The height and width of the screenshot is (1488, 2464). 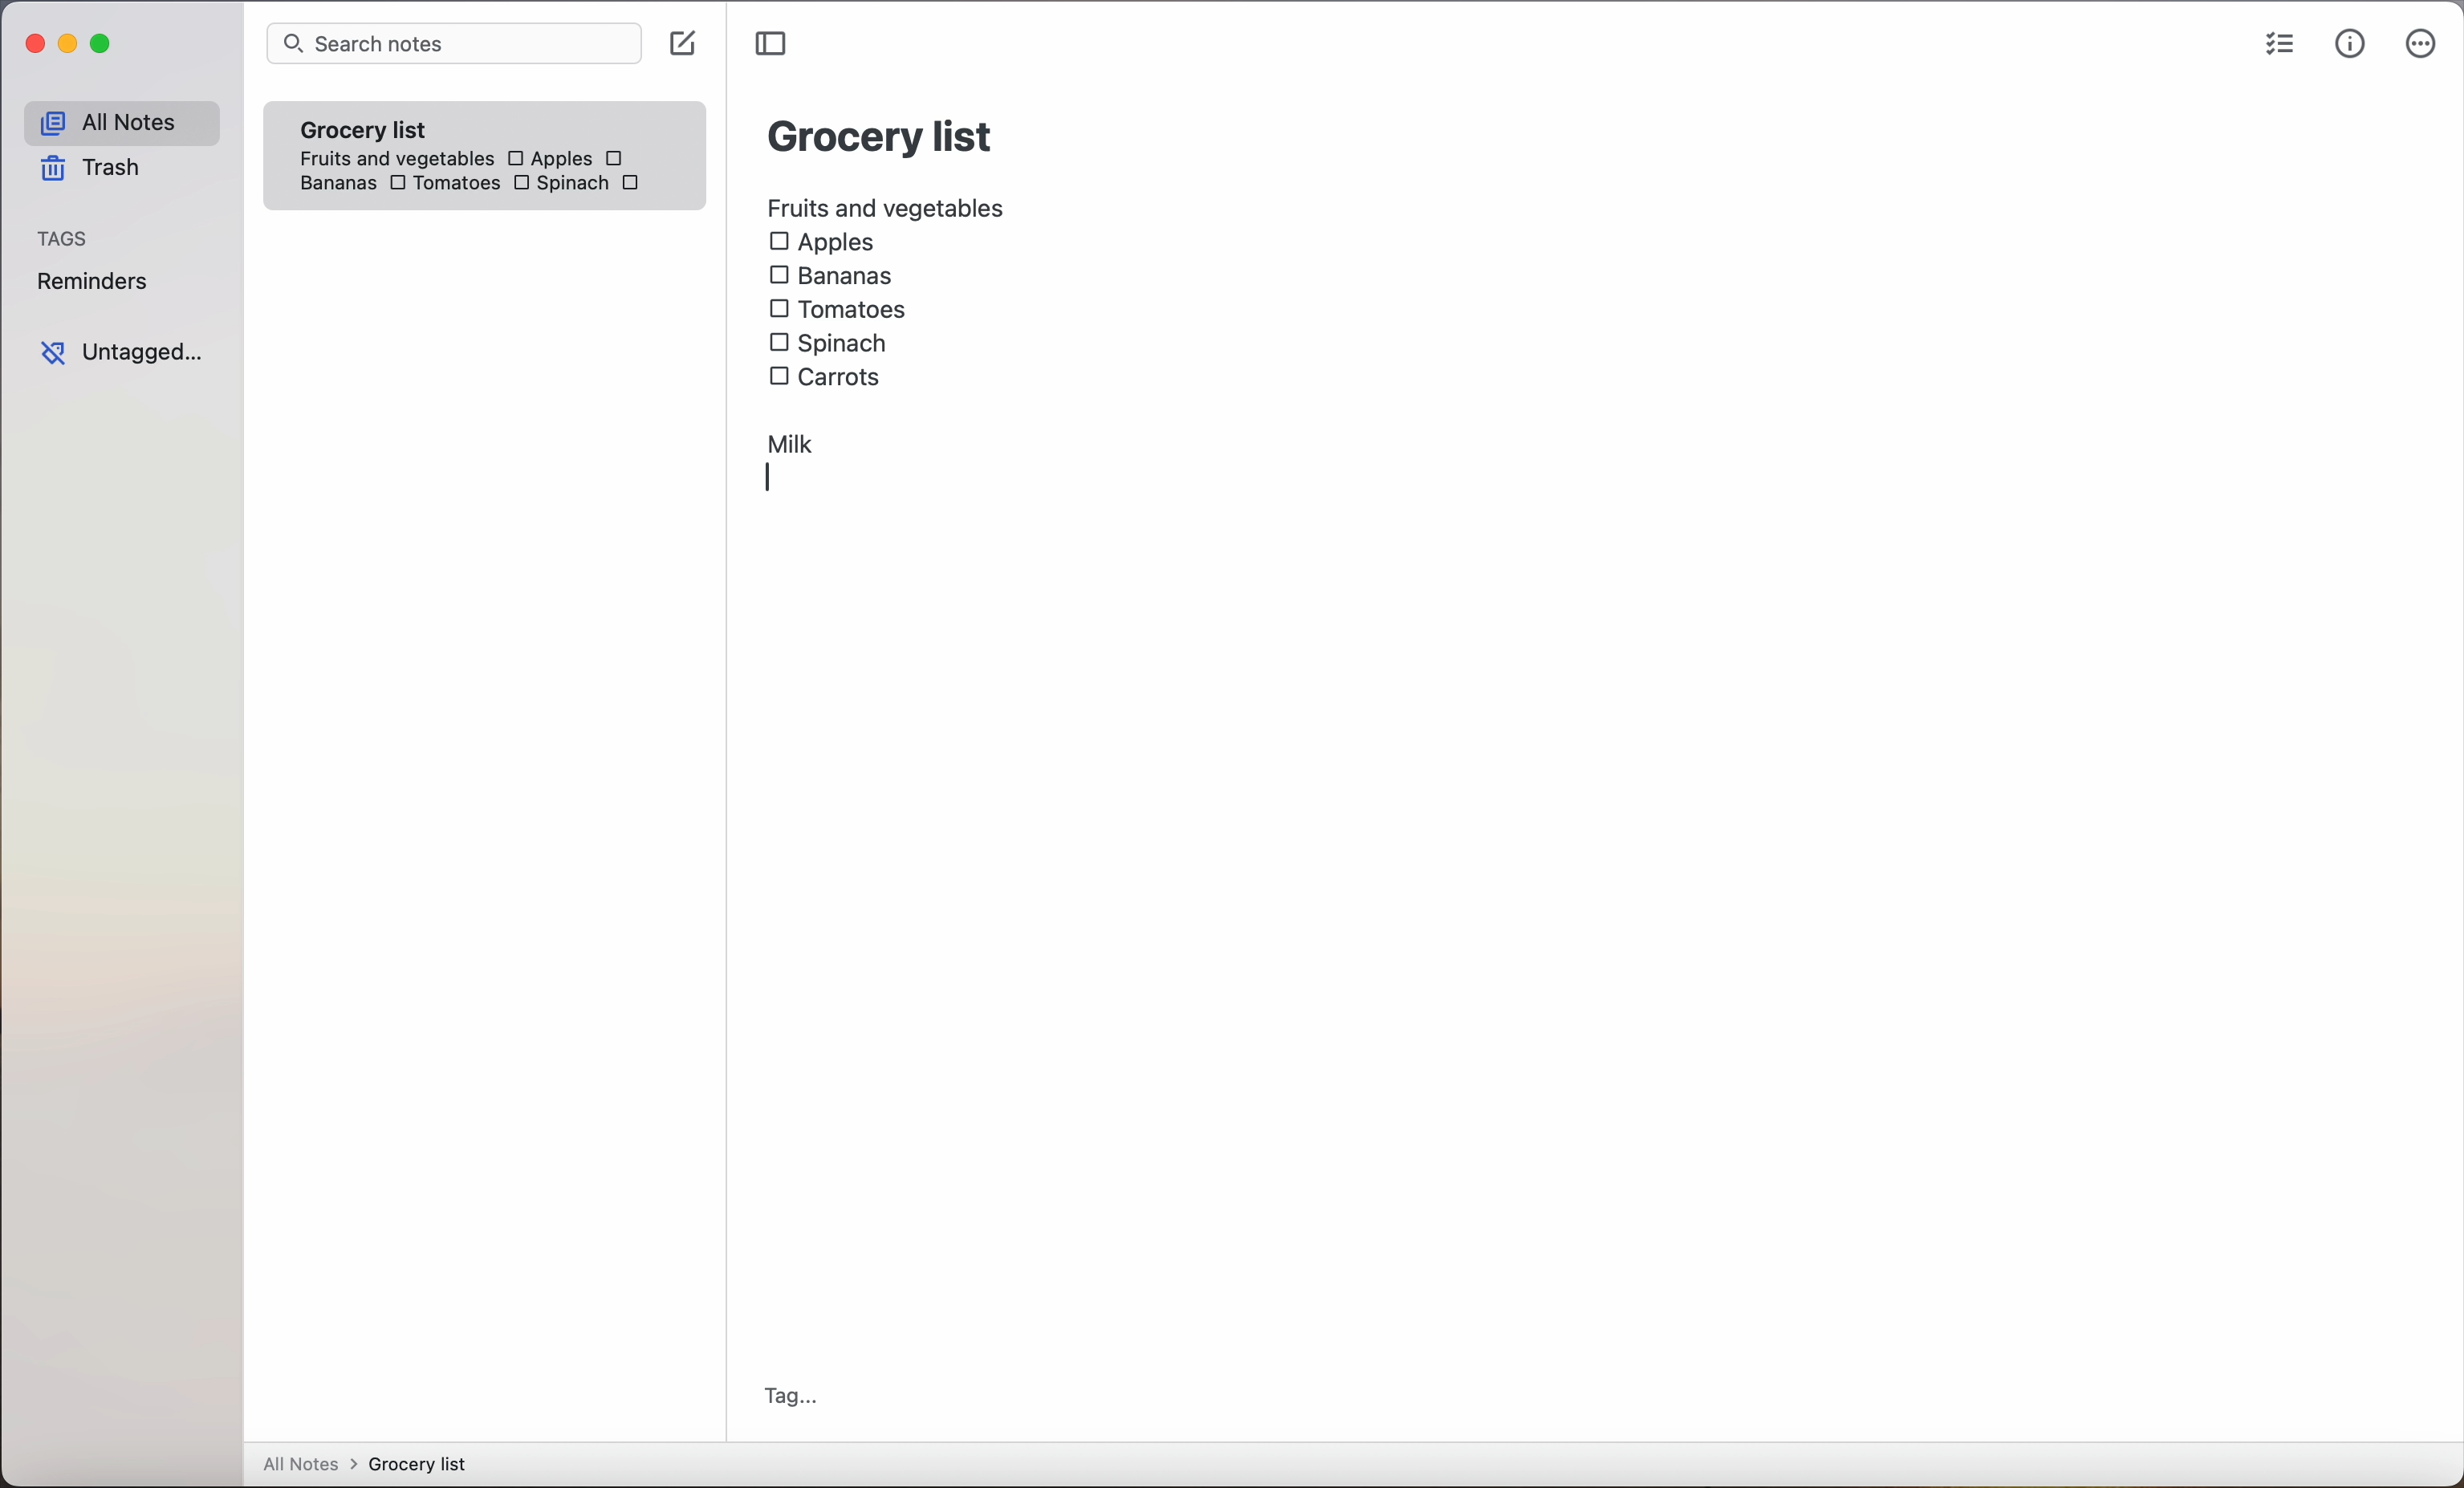 I want to click on checklist, so click(x=2276, y=47).